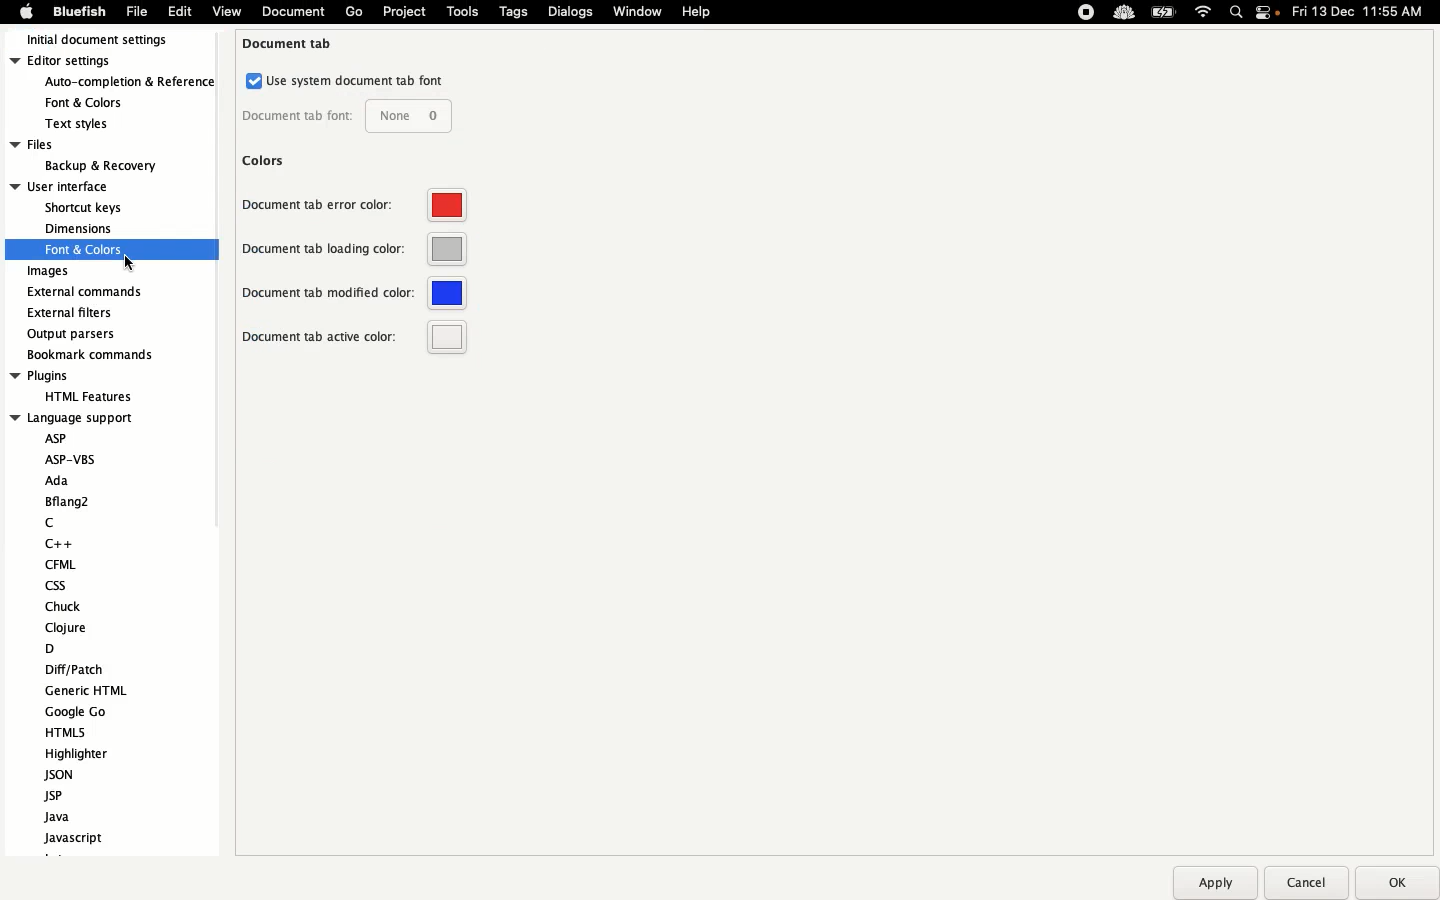 The image size is (1440, 900). What do you see at coordinates (76, 334) in the screenshot?
I see `Output parsers` at bounding box center [76, 334].